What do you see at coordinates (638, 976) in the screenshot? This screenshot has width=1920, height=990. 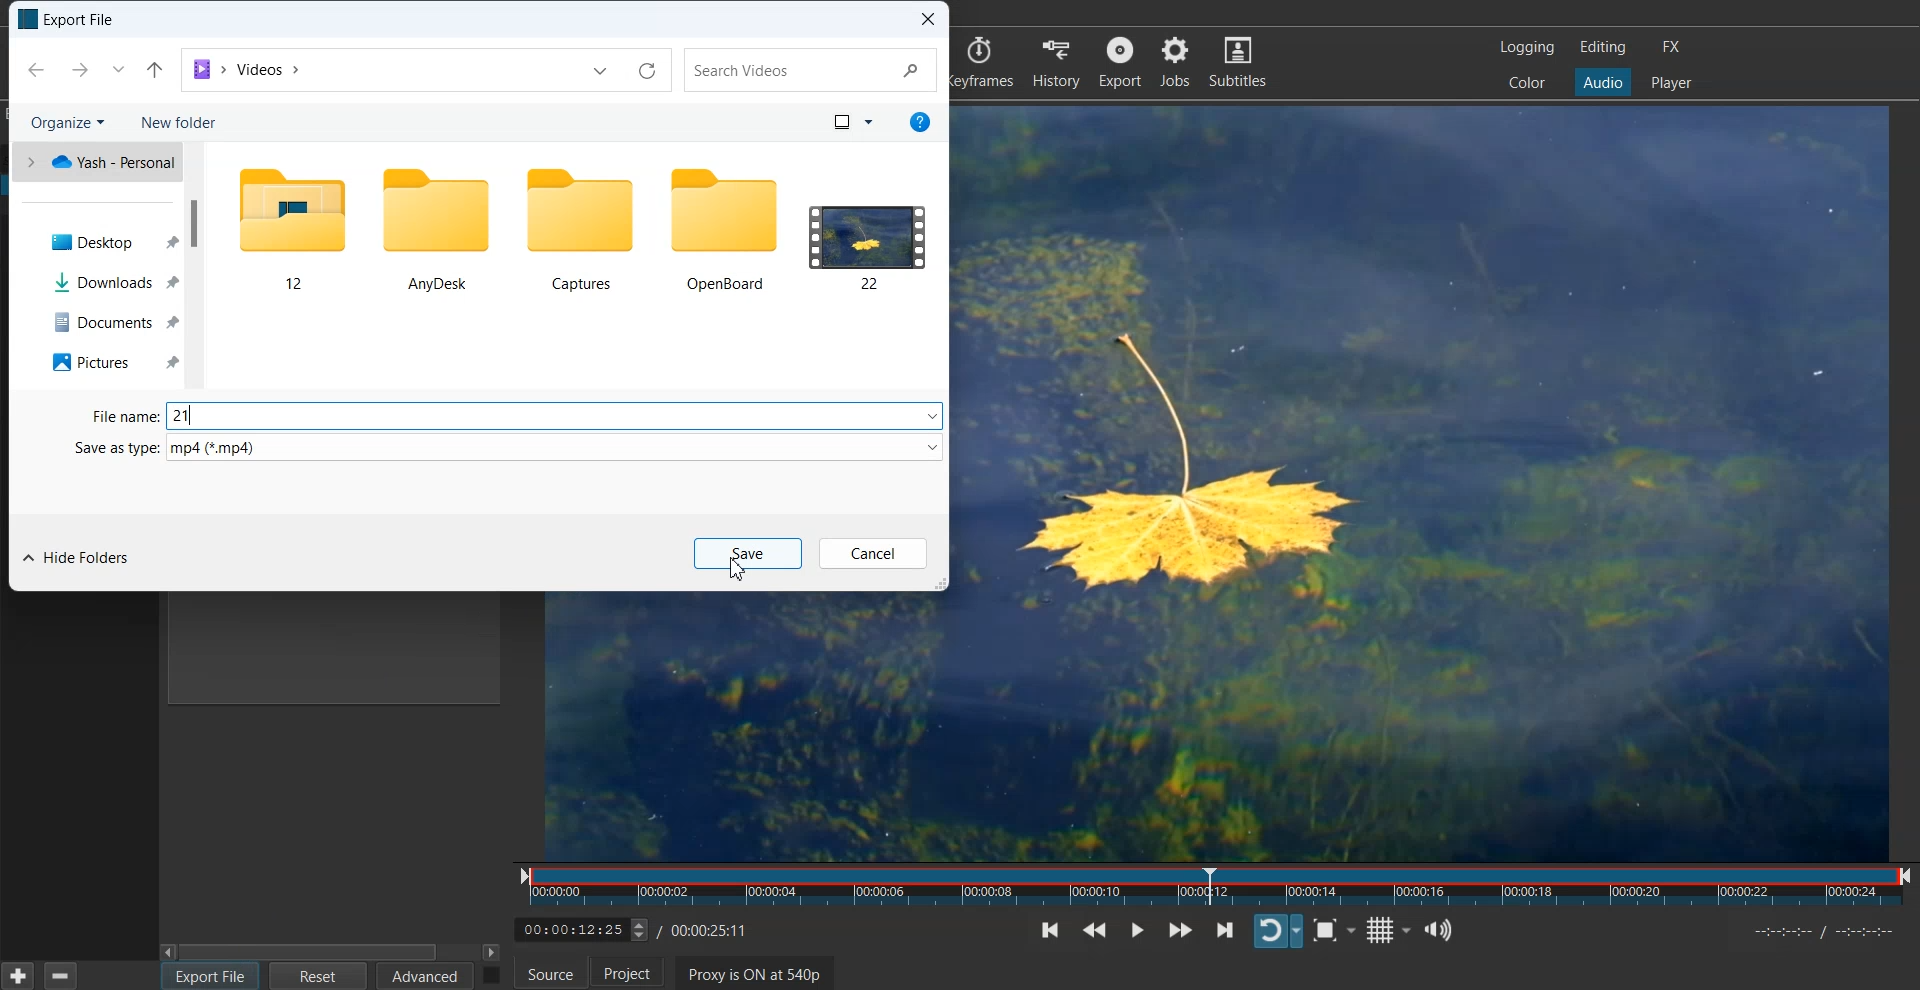 I see `Project` at bounding box center [638, 976].